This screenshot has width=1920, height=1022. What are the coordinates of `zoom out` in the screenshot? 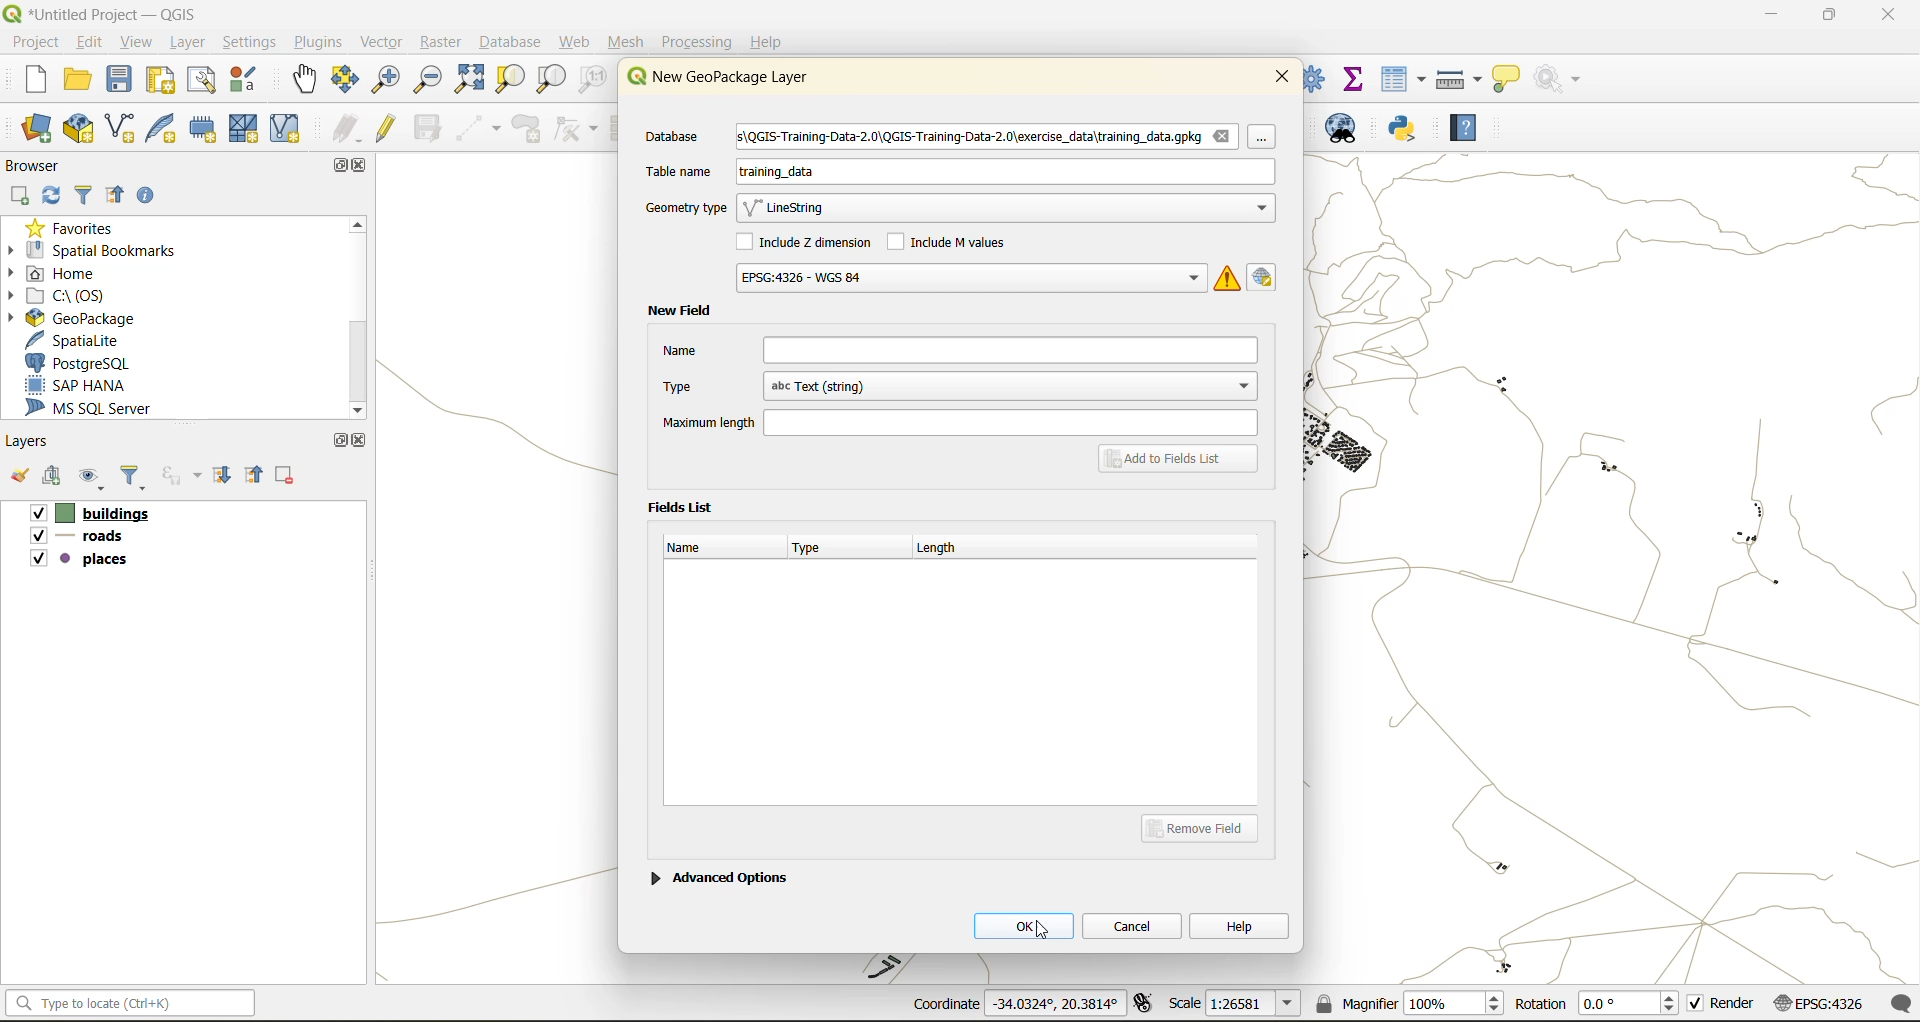 It's located at (425, 82).